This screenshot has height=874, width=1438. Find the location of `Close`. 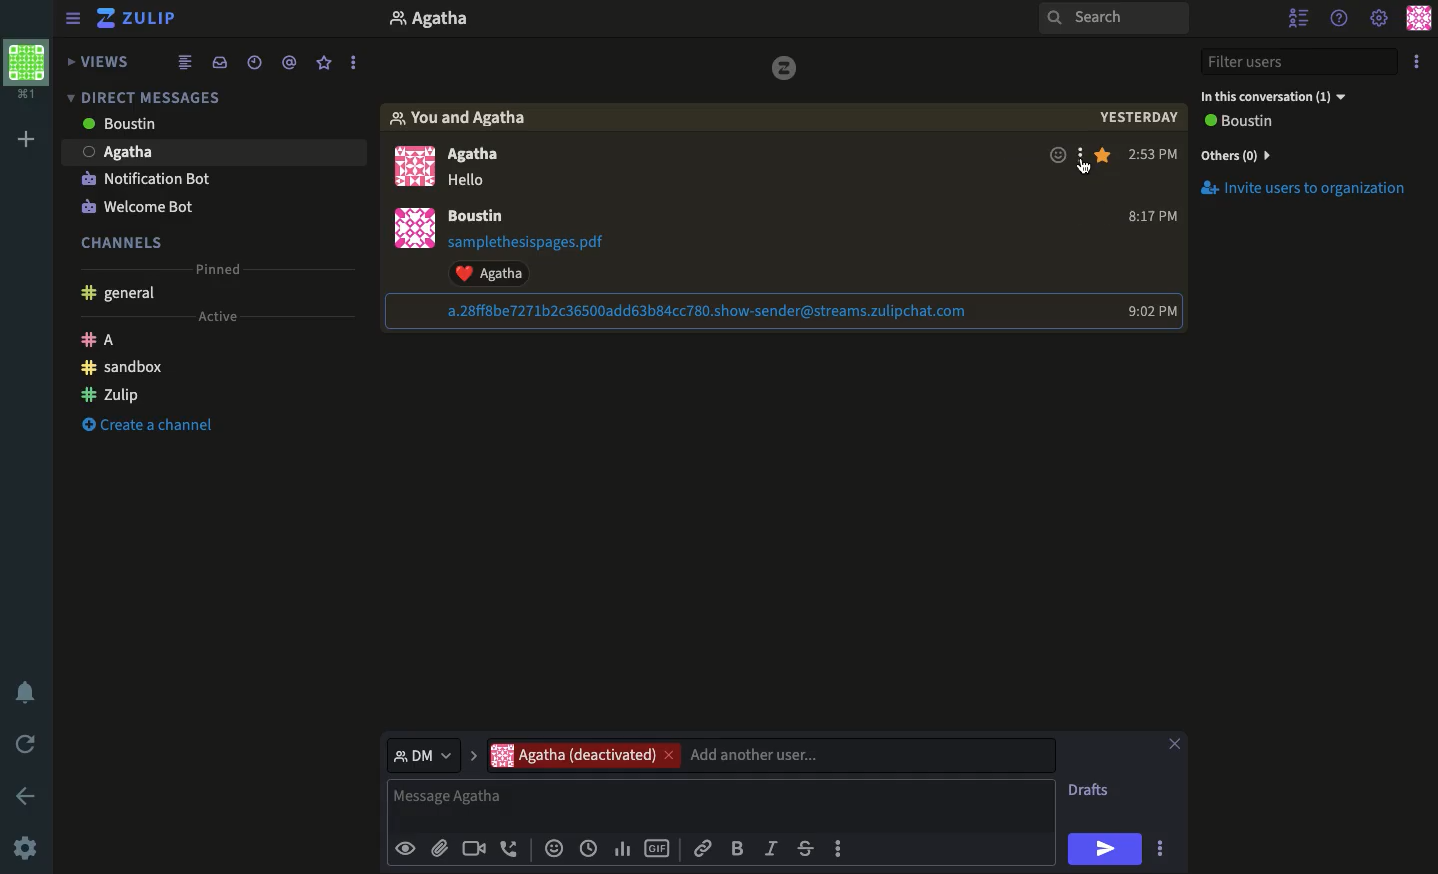

Close is located at coordinates (1174, 746).